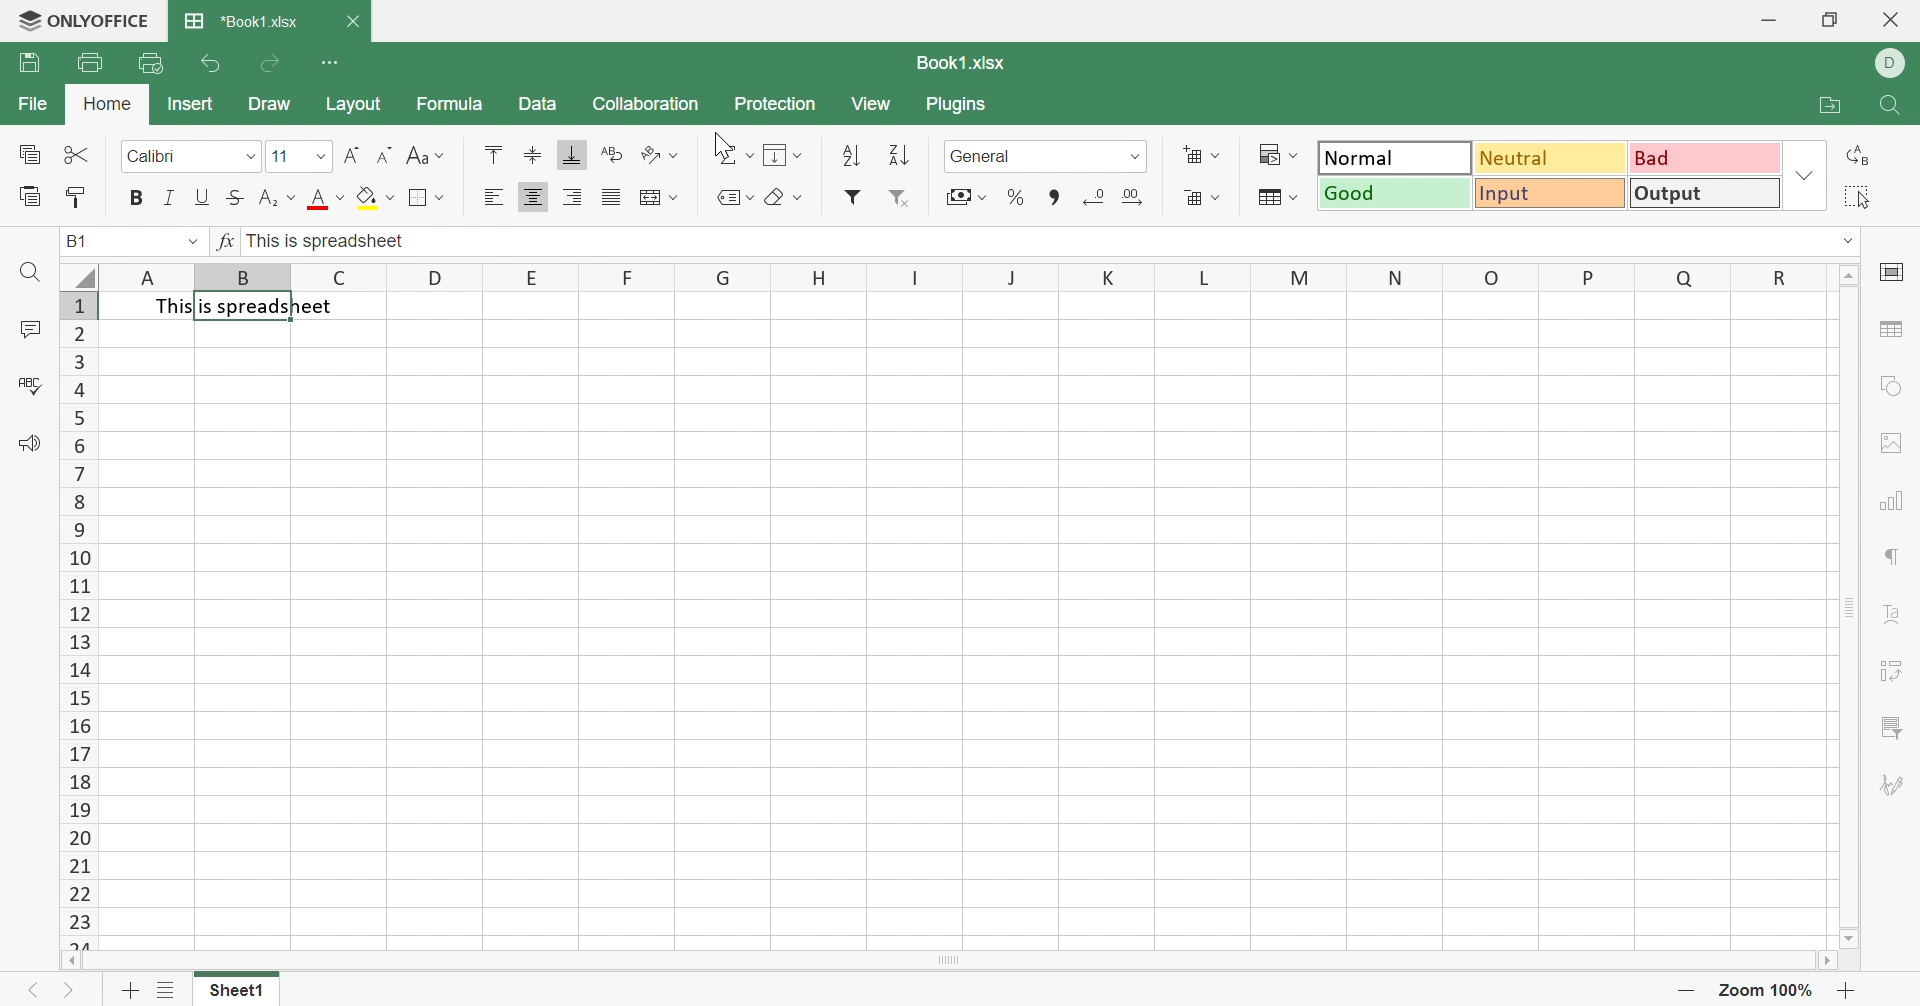 This screenshot has width=1920, height=1006. Describe the element at coordinates (799, 155) in the screenshot. I see `Drop Down` at that location.